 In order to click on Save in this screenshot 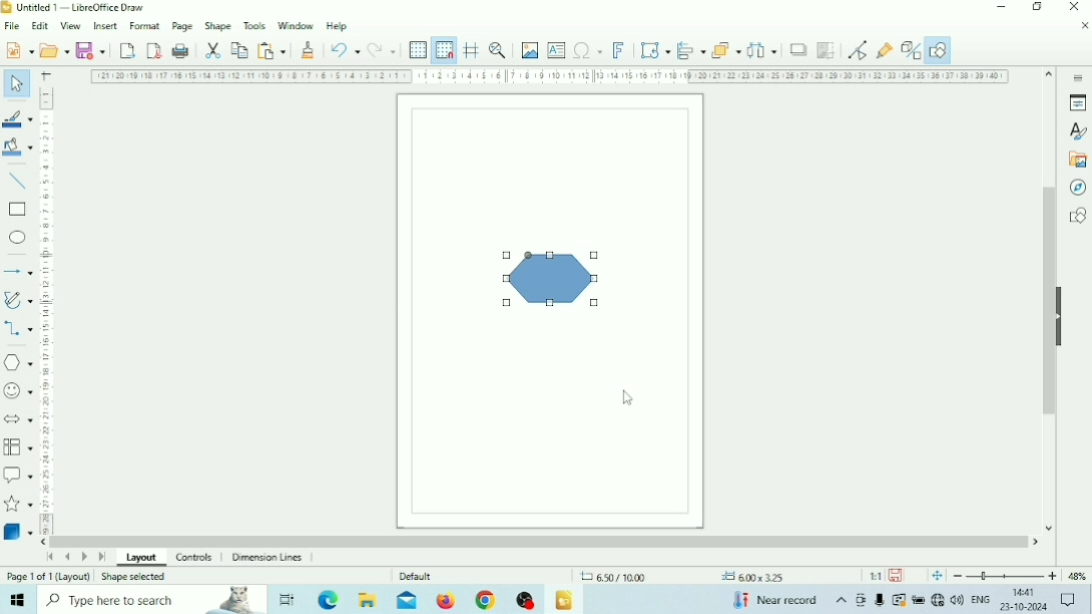, I will do `click(896, 576)`.